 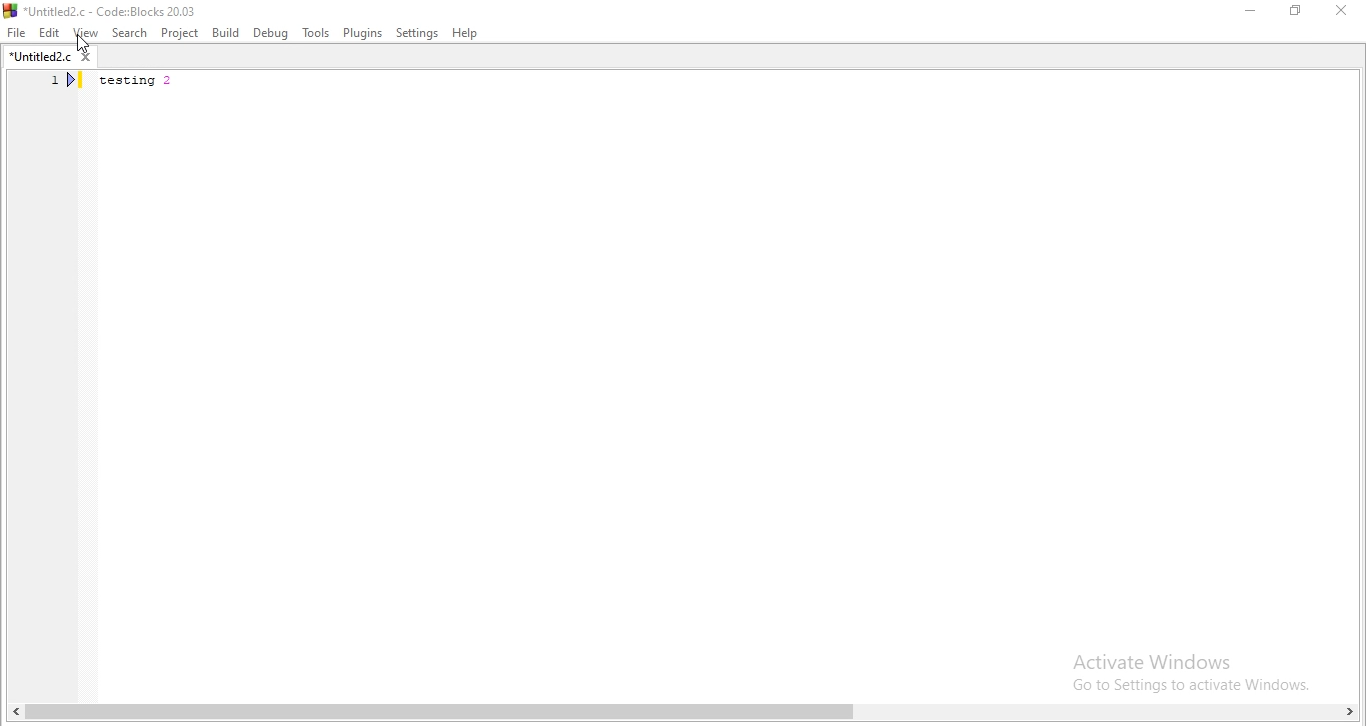 What do you see at coordinates (85, 44) in the screenshot?
I see `cursor` at bounding box center [85, 44].